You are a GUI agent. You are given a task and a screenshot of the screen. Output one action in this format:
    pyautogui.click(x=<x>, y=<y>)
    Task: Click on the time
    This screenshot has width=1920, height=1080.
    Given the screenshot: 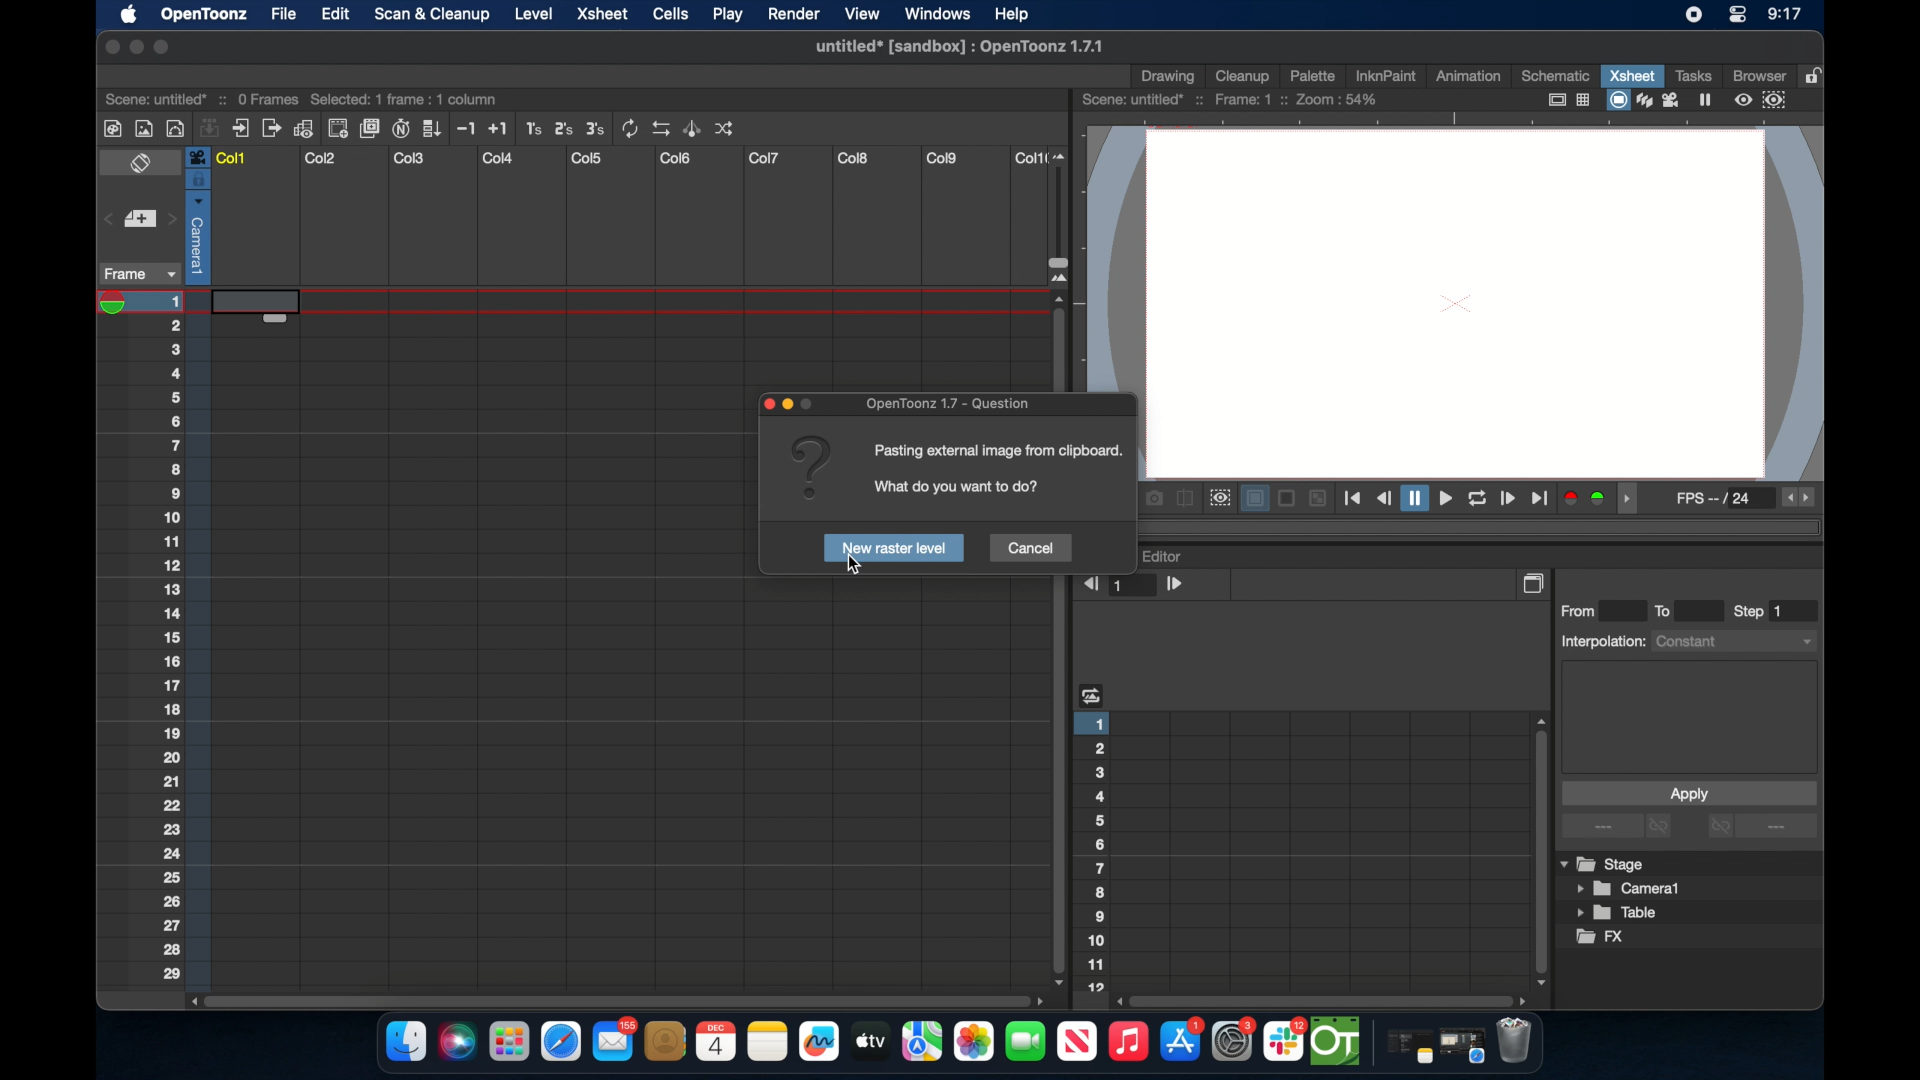 What is the action you would take?
    pyautogui.click(x=1784, y=16)
    